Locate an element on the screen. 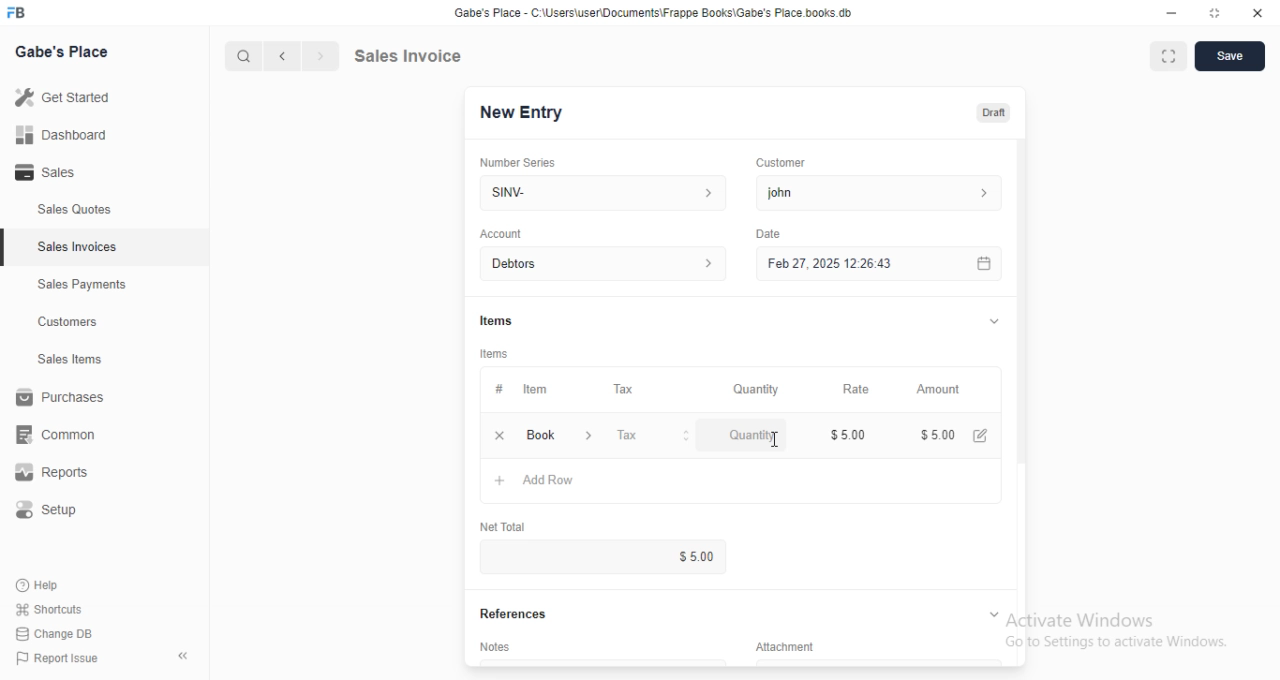  Get started is located at coordinates (65, 97).